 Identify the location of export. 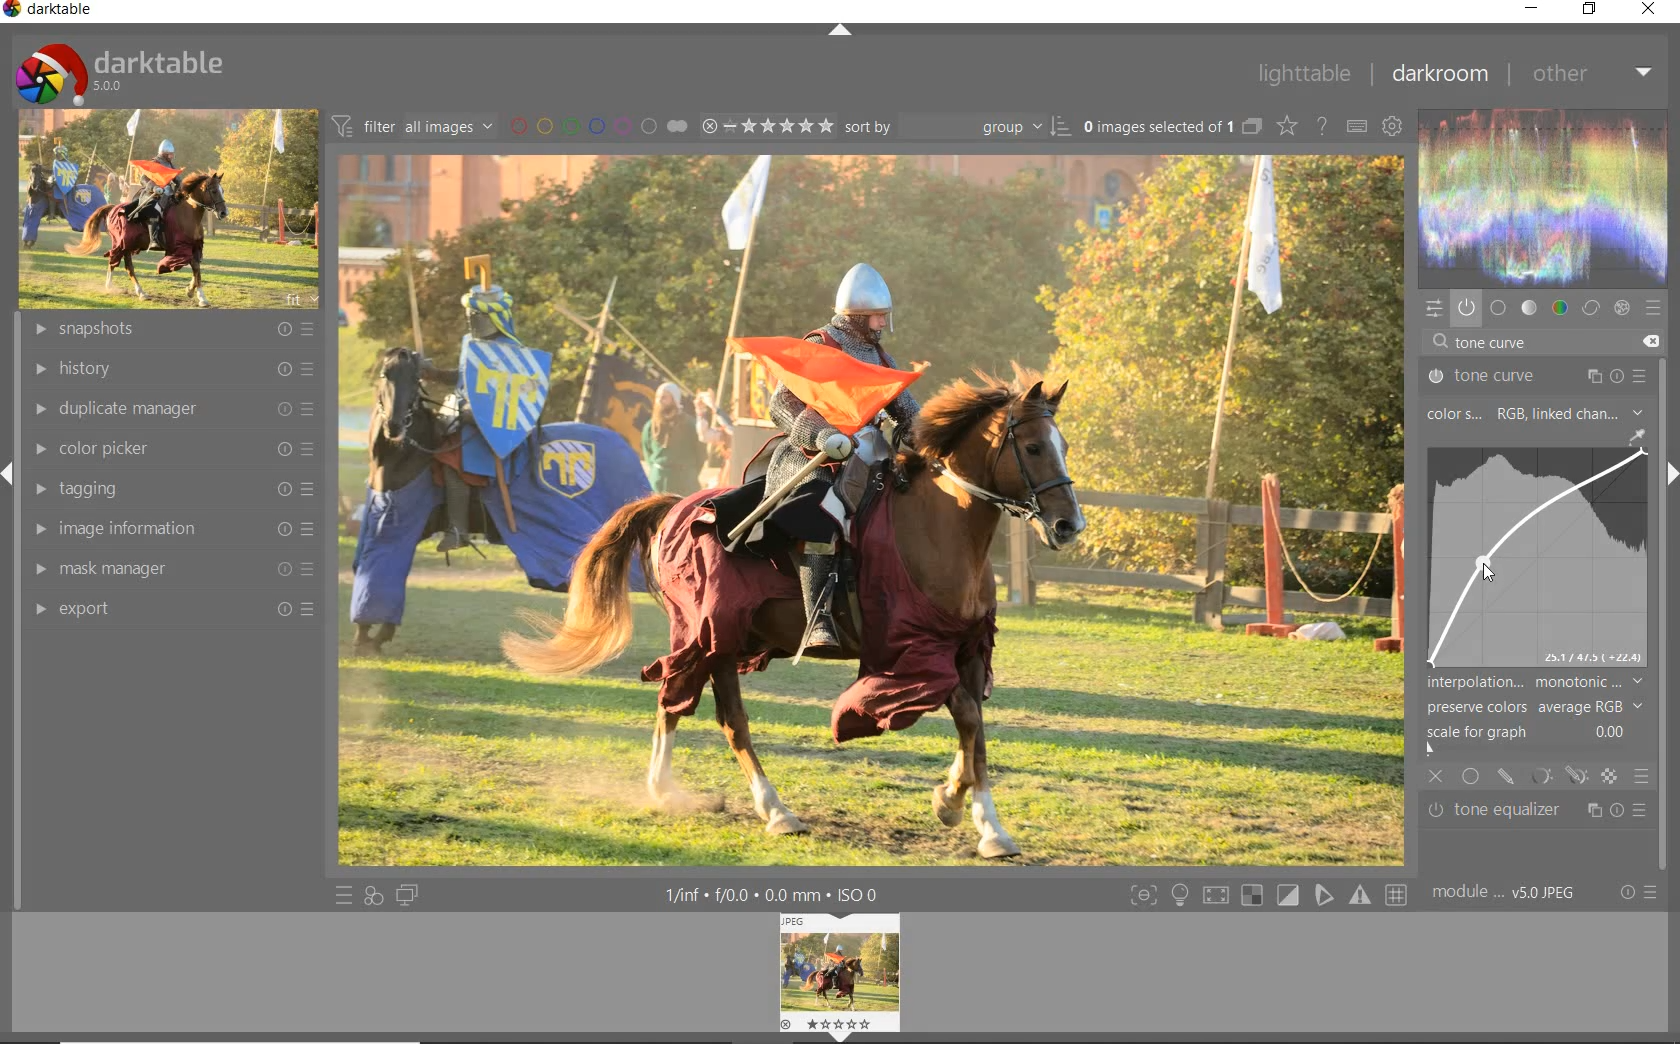
(169, 609).